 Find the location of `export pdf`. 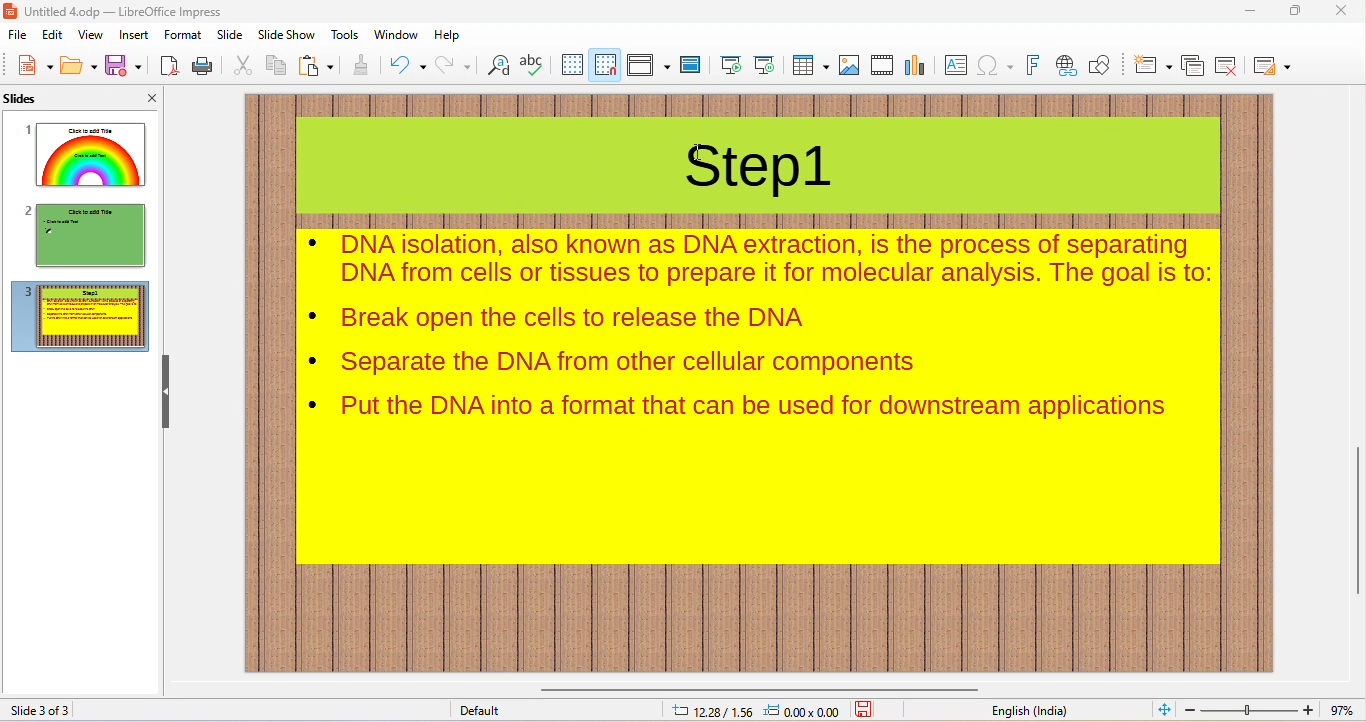

export pdf is located at coordinates (169, 67).